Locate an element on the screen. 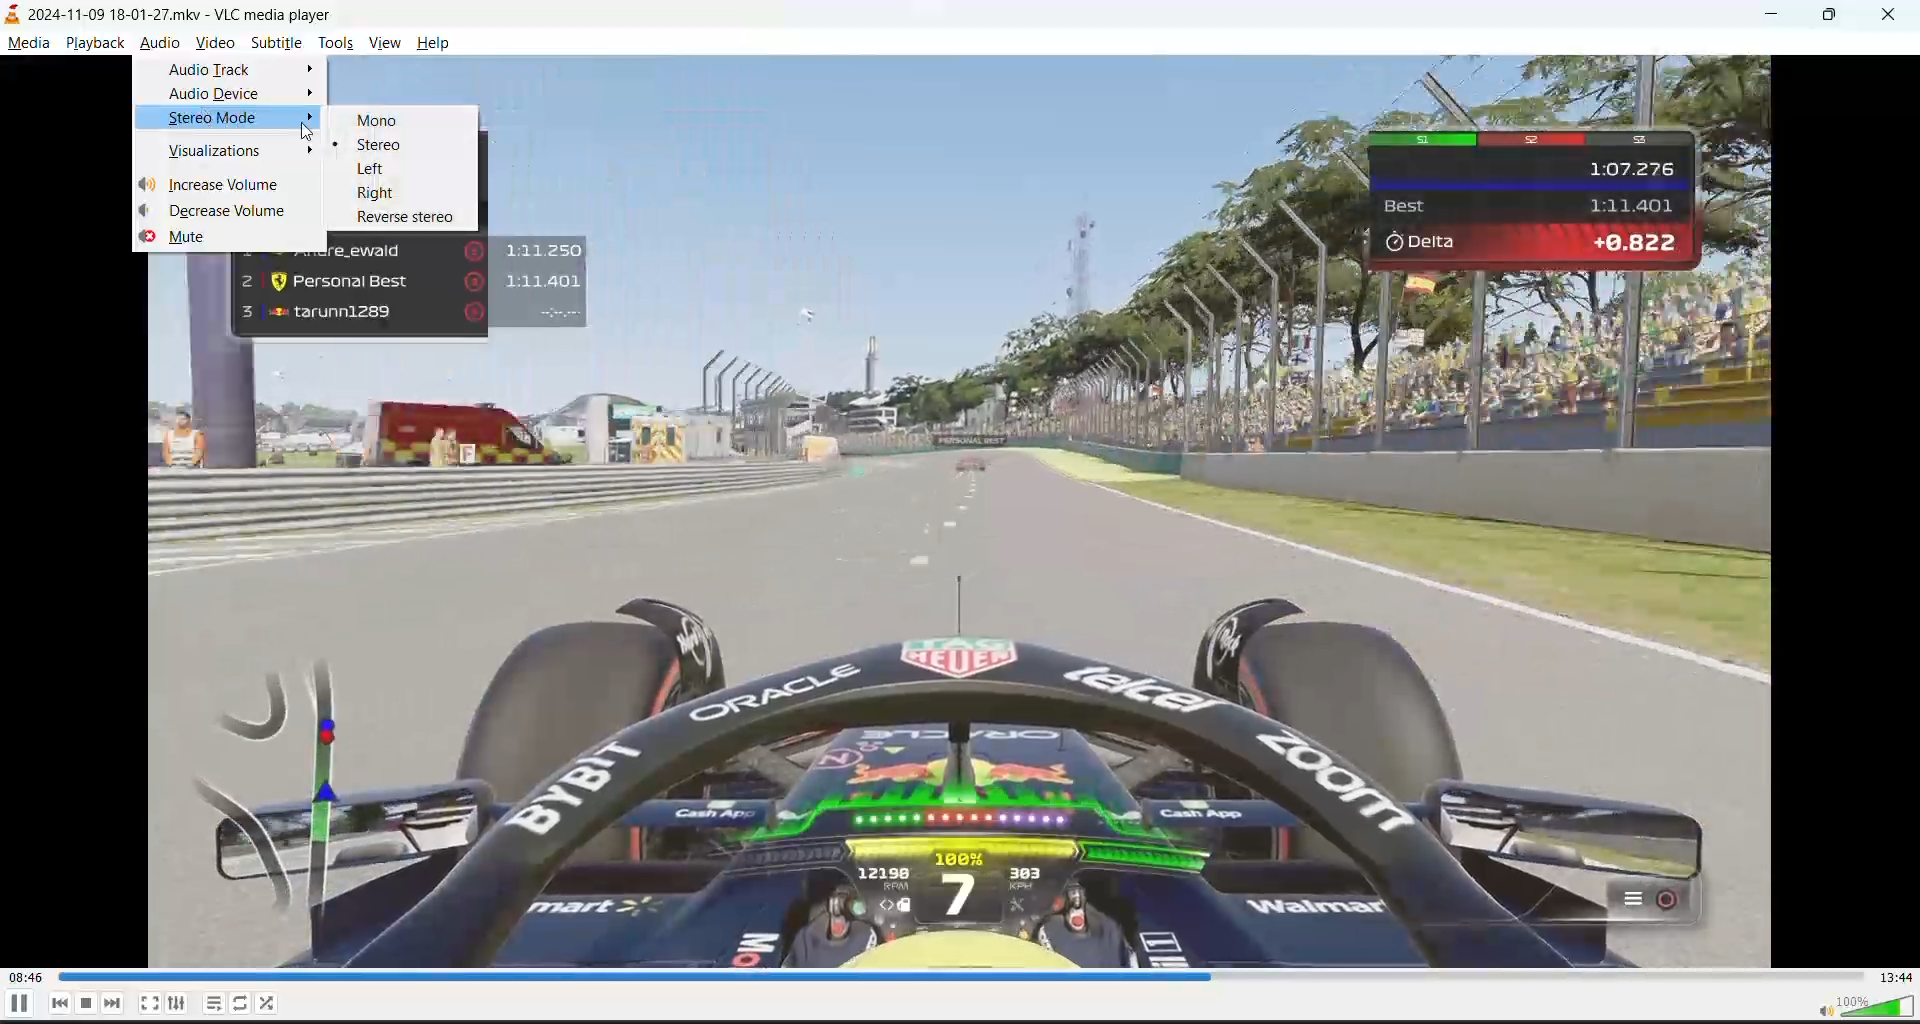 The height and width of the screenshot is (1024, 1920). stop is located at coordinates (85, 1003).